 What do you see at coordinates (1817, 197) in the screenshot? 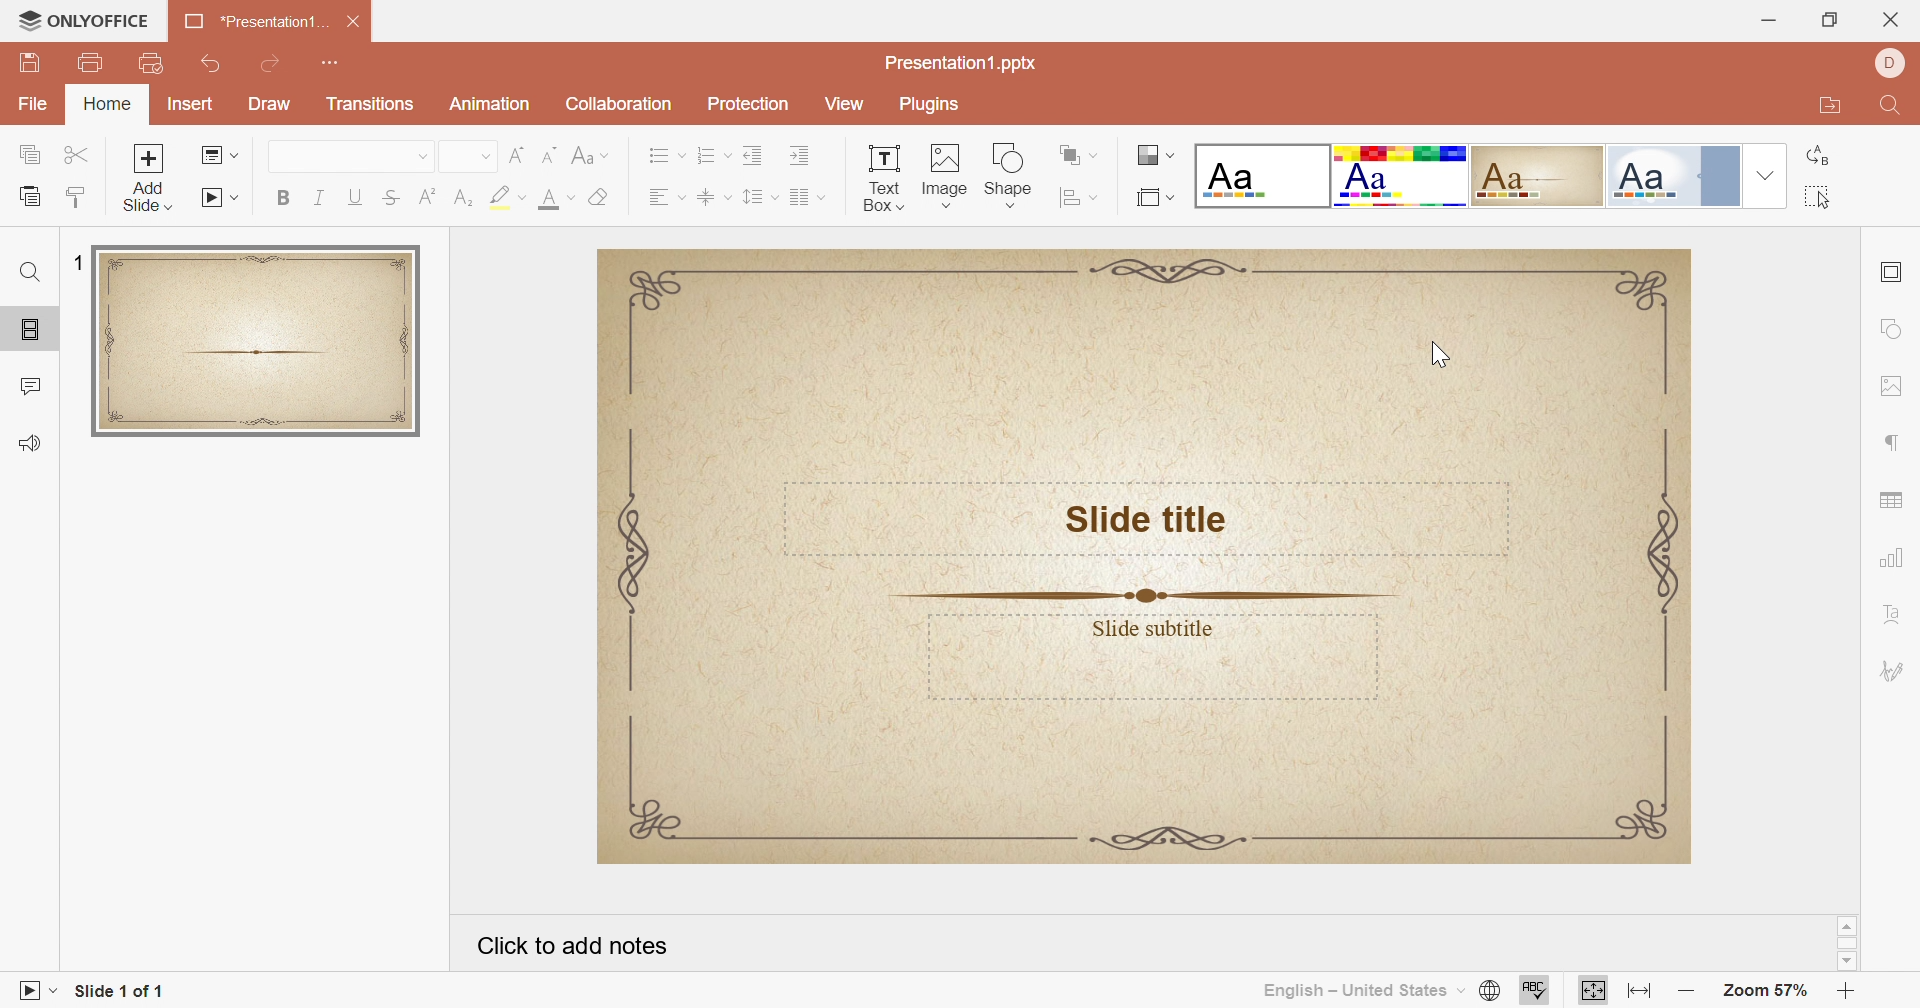
I see `Select all` at bounding box center [1817, 197].